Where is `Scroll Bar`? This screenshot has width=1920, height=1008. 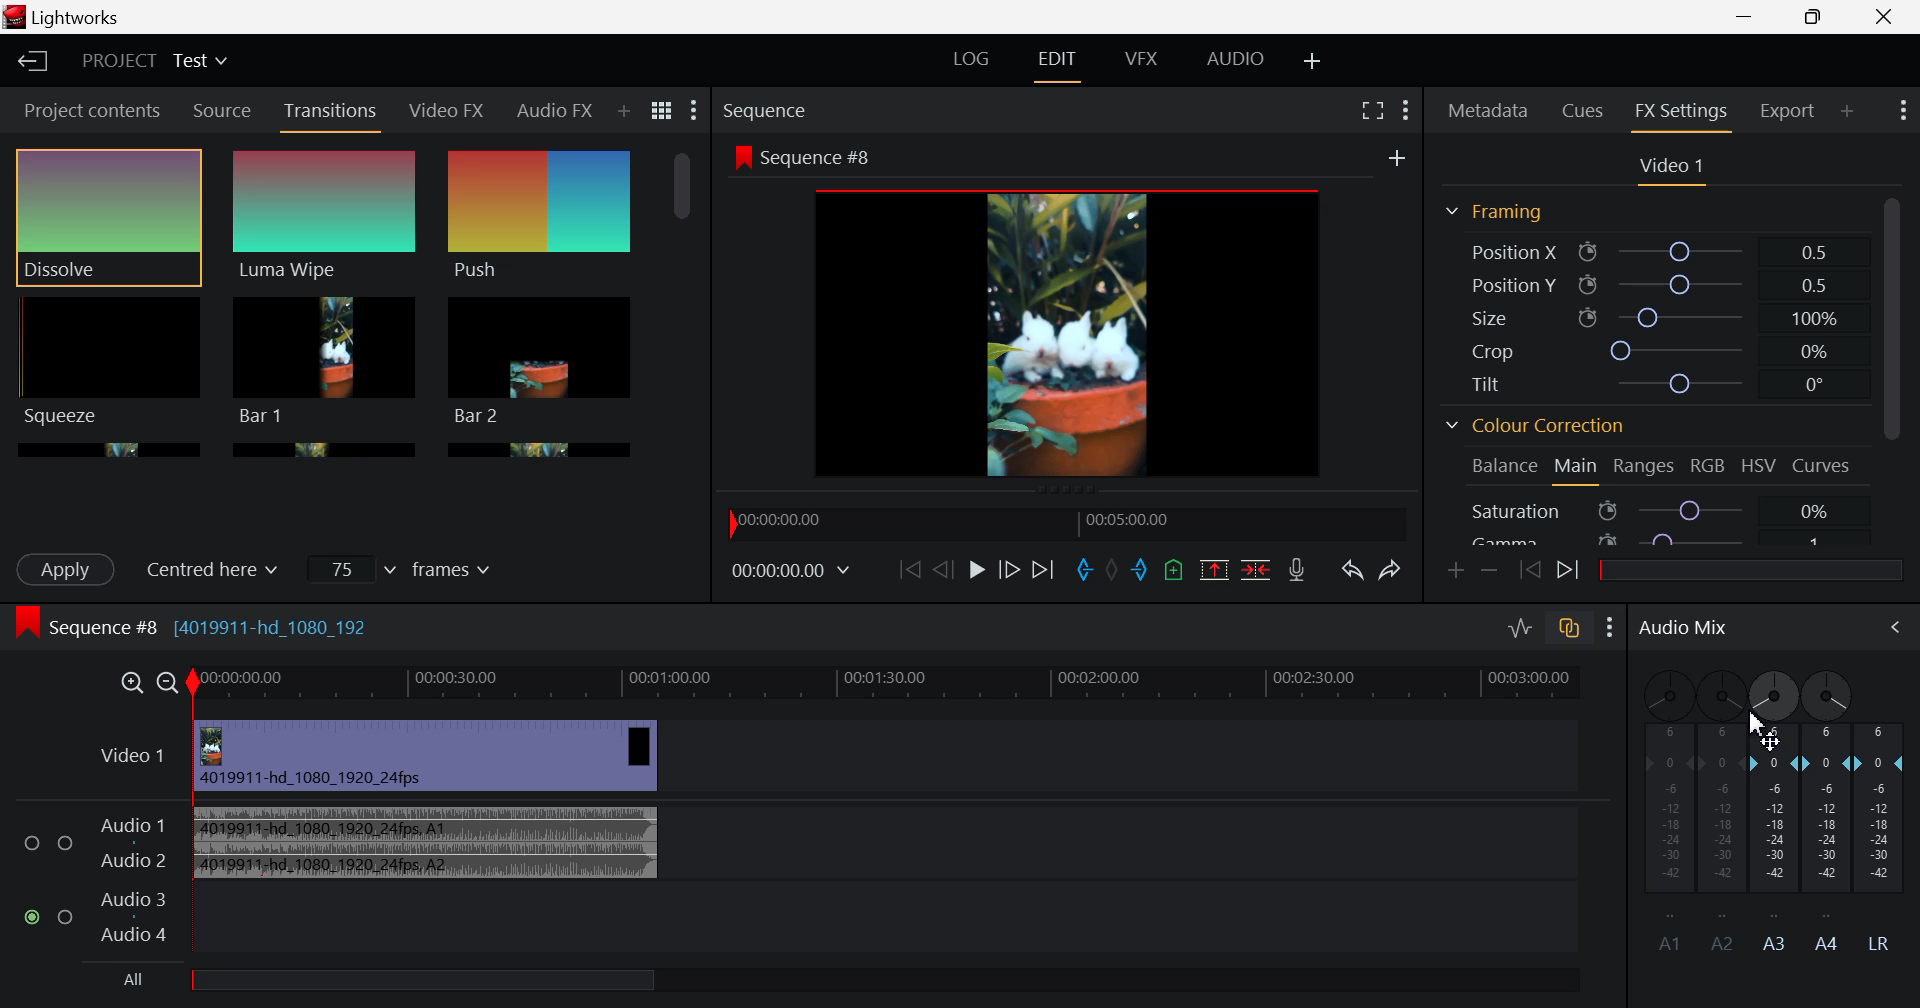
Scroll Bar is located at coordinates (1896, 369).